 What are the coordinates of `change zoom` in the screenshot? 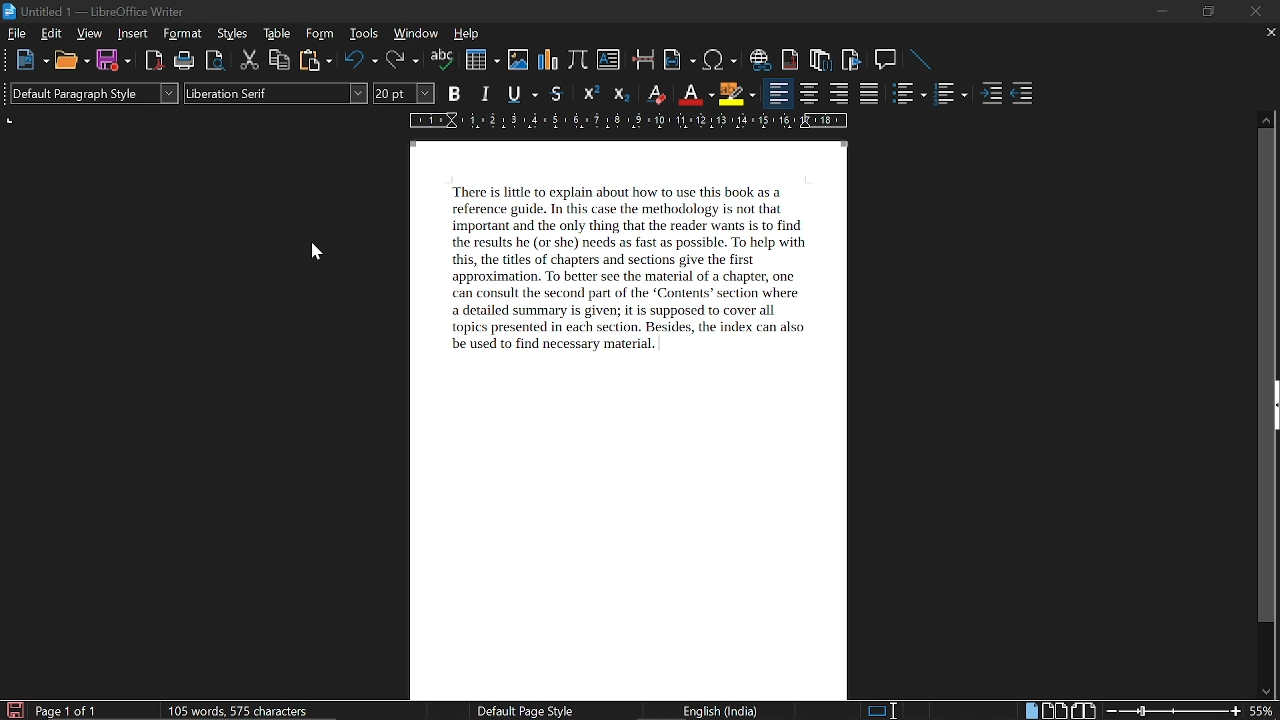 It's located at (1174, 712).